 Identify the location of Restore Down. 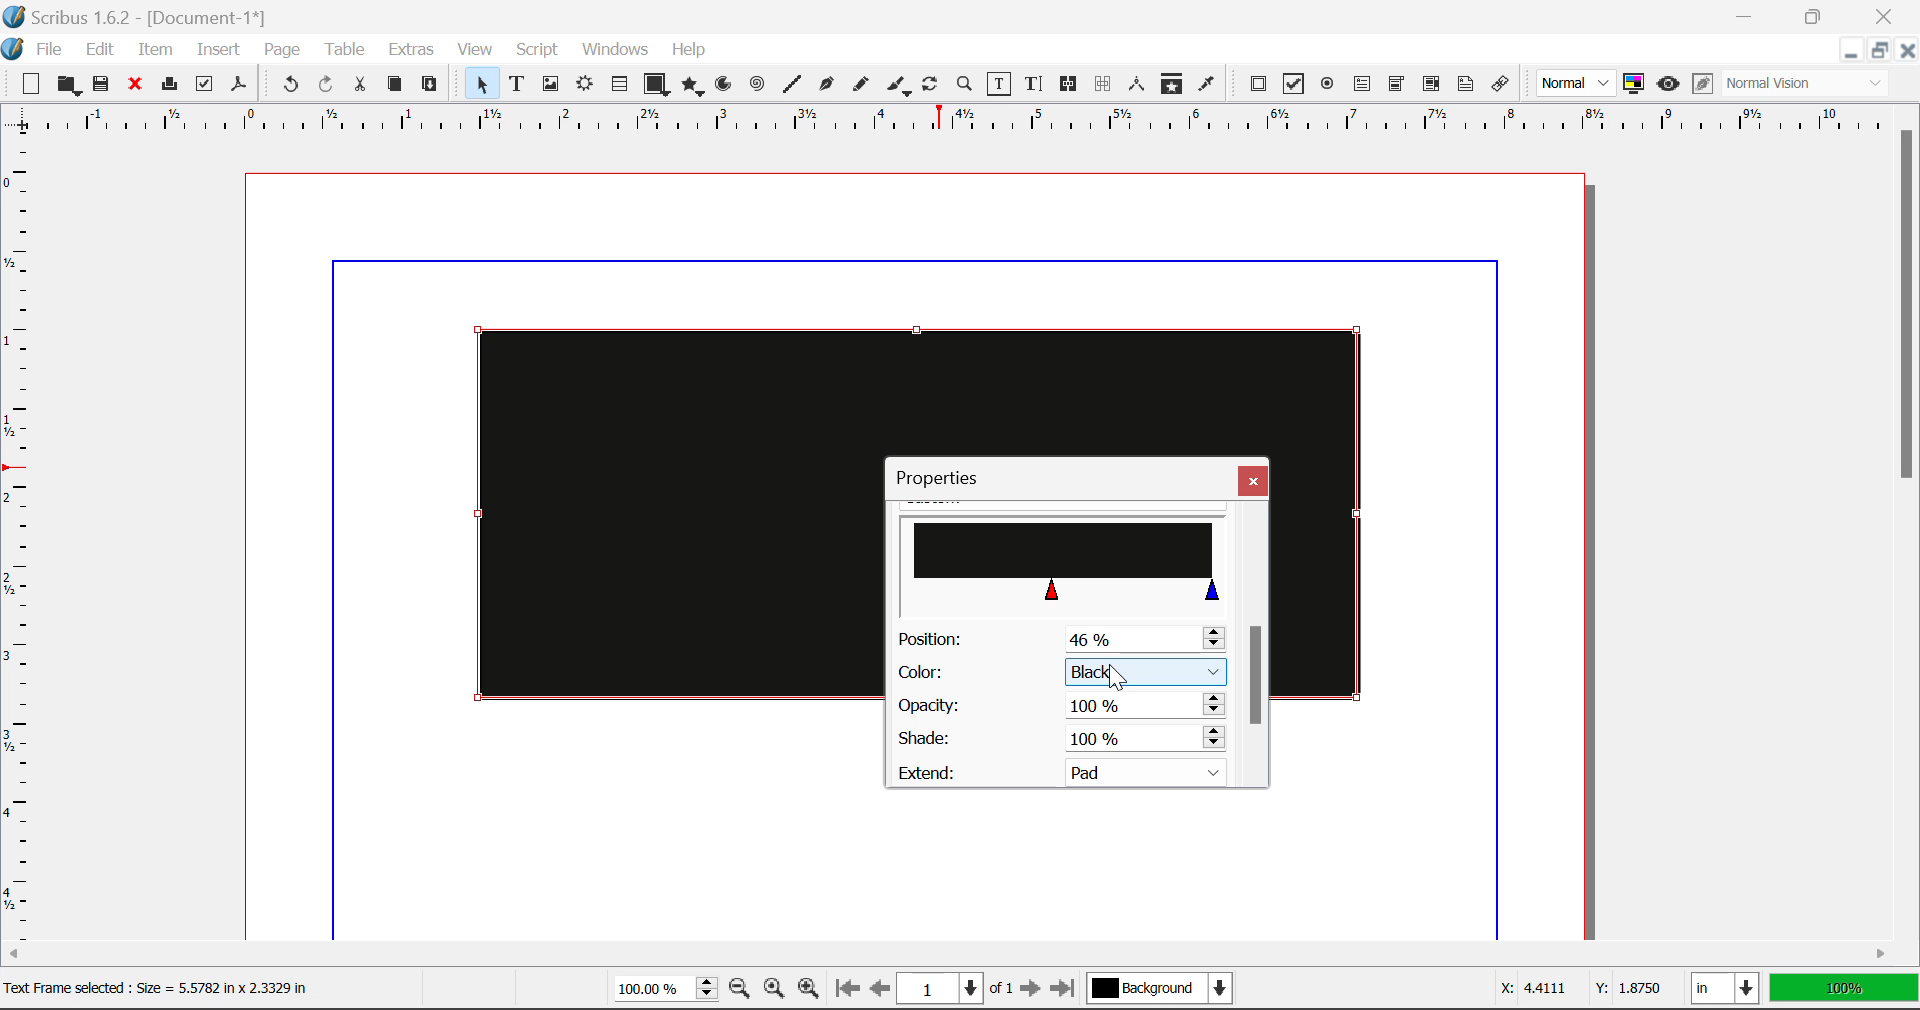
(1747, 14).